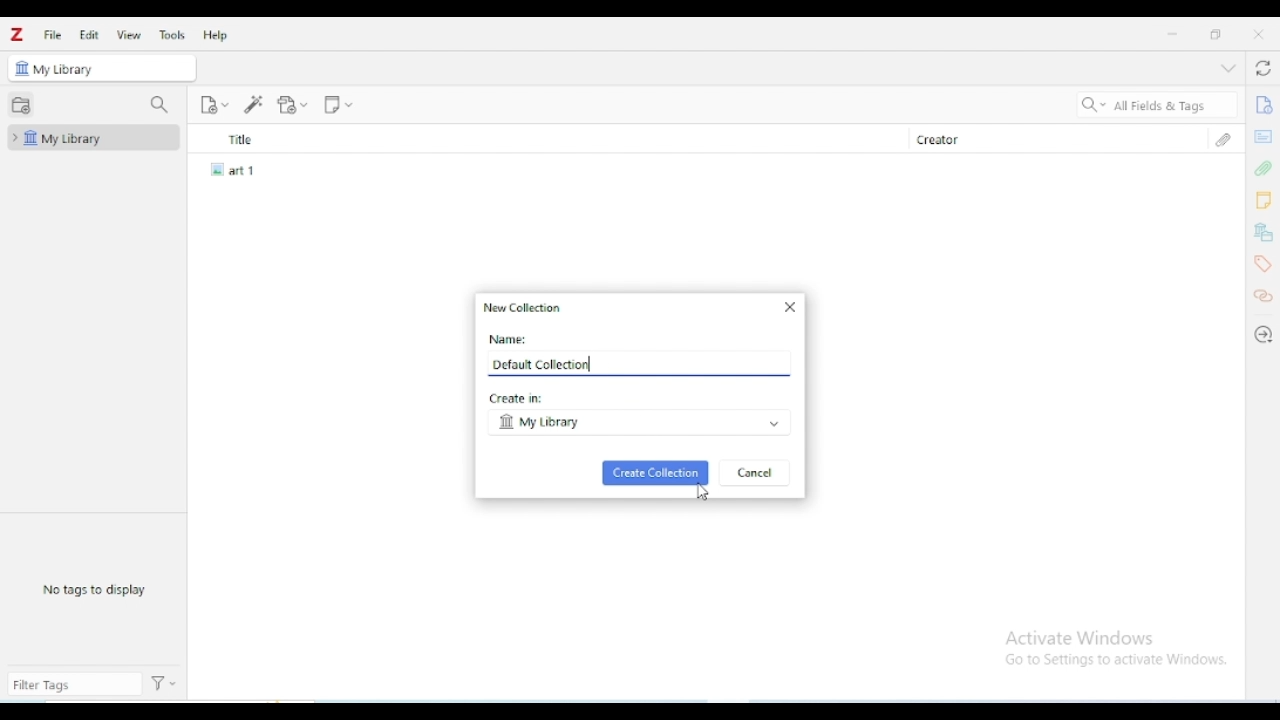 Image resolution: width=1280 pixels, height=720 pixels. I want to click on new note, so click(338, 103).